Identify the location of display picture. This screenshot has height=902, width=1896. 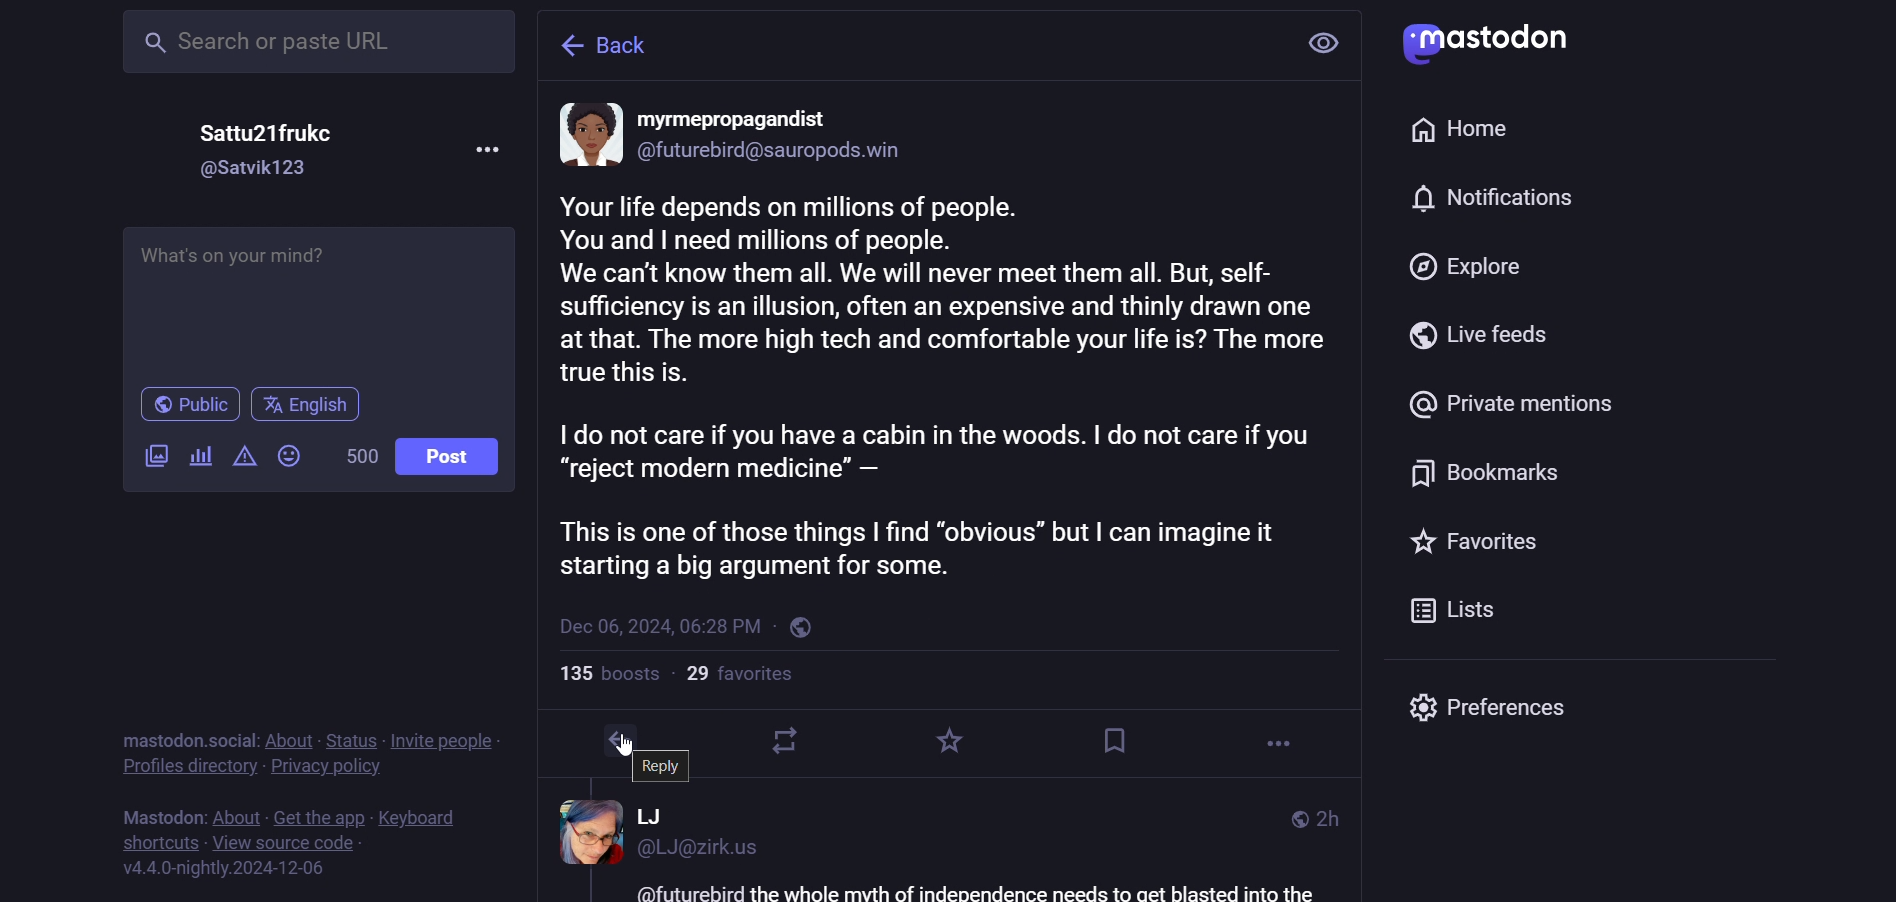
(586, 135).